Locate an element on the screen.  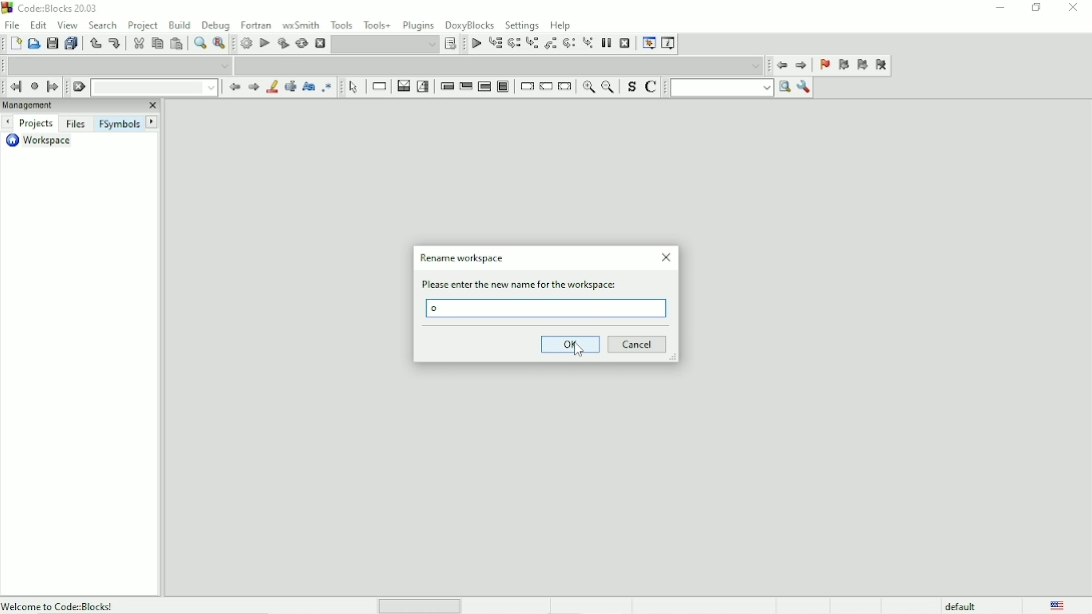
Paste is located at coordinates (176, 44).